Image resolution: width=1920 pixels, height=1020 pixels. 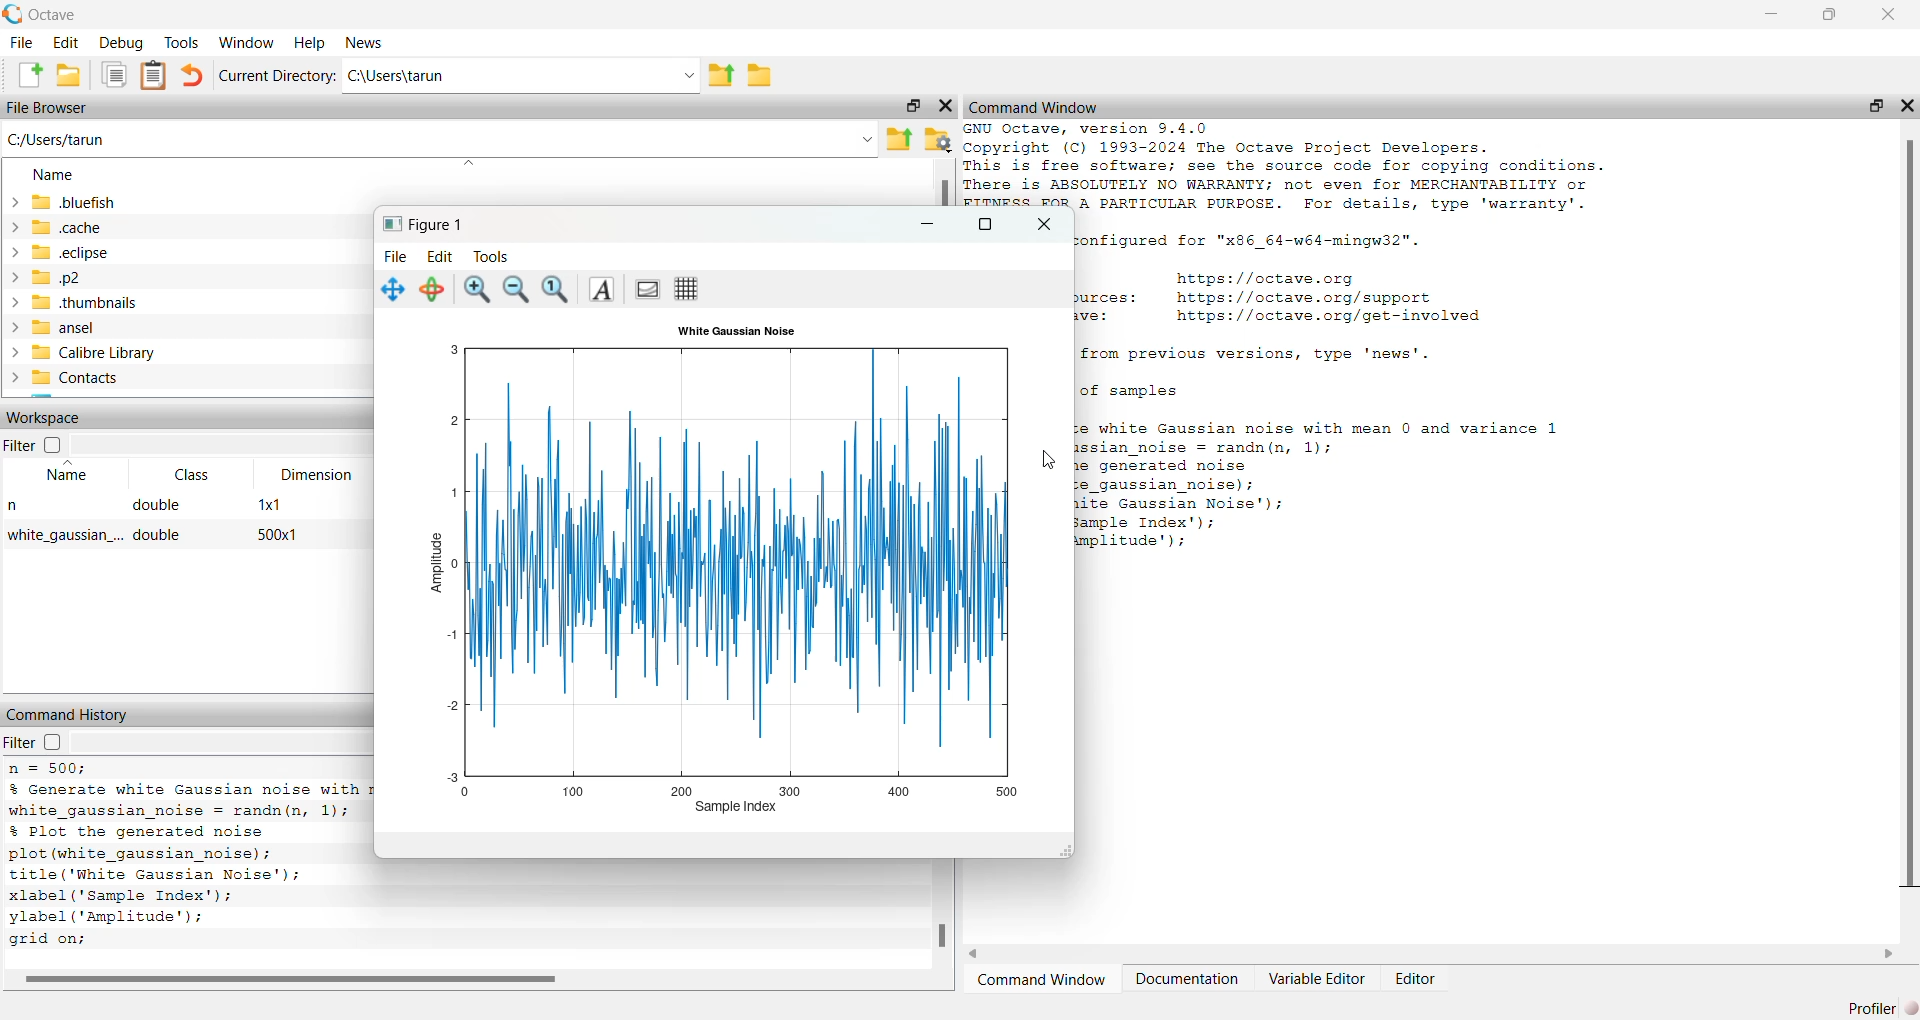 I want to click on checkbox, so click(x=57, y=743).